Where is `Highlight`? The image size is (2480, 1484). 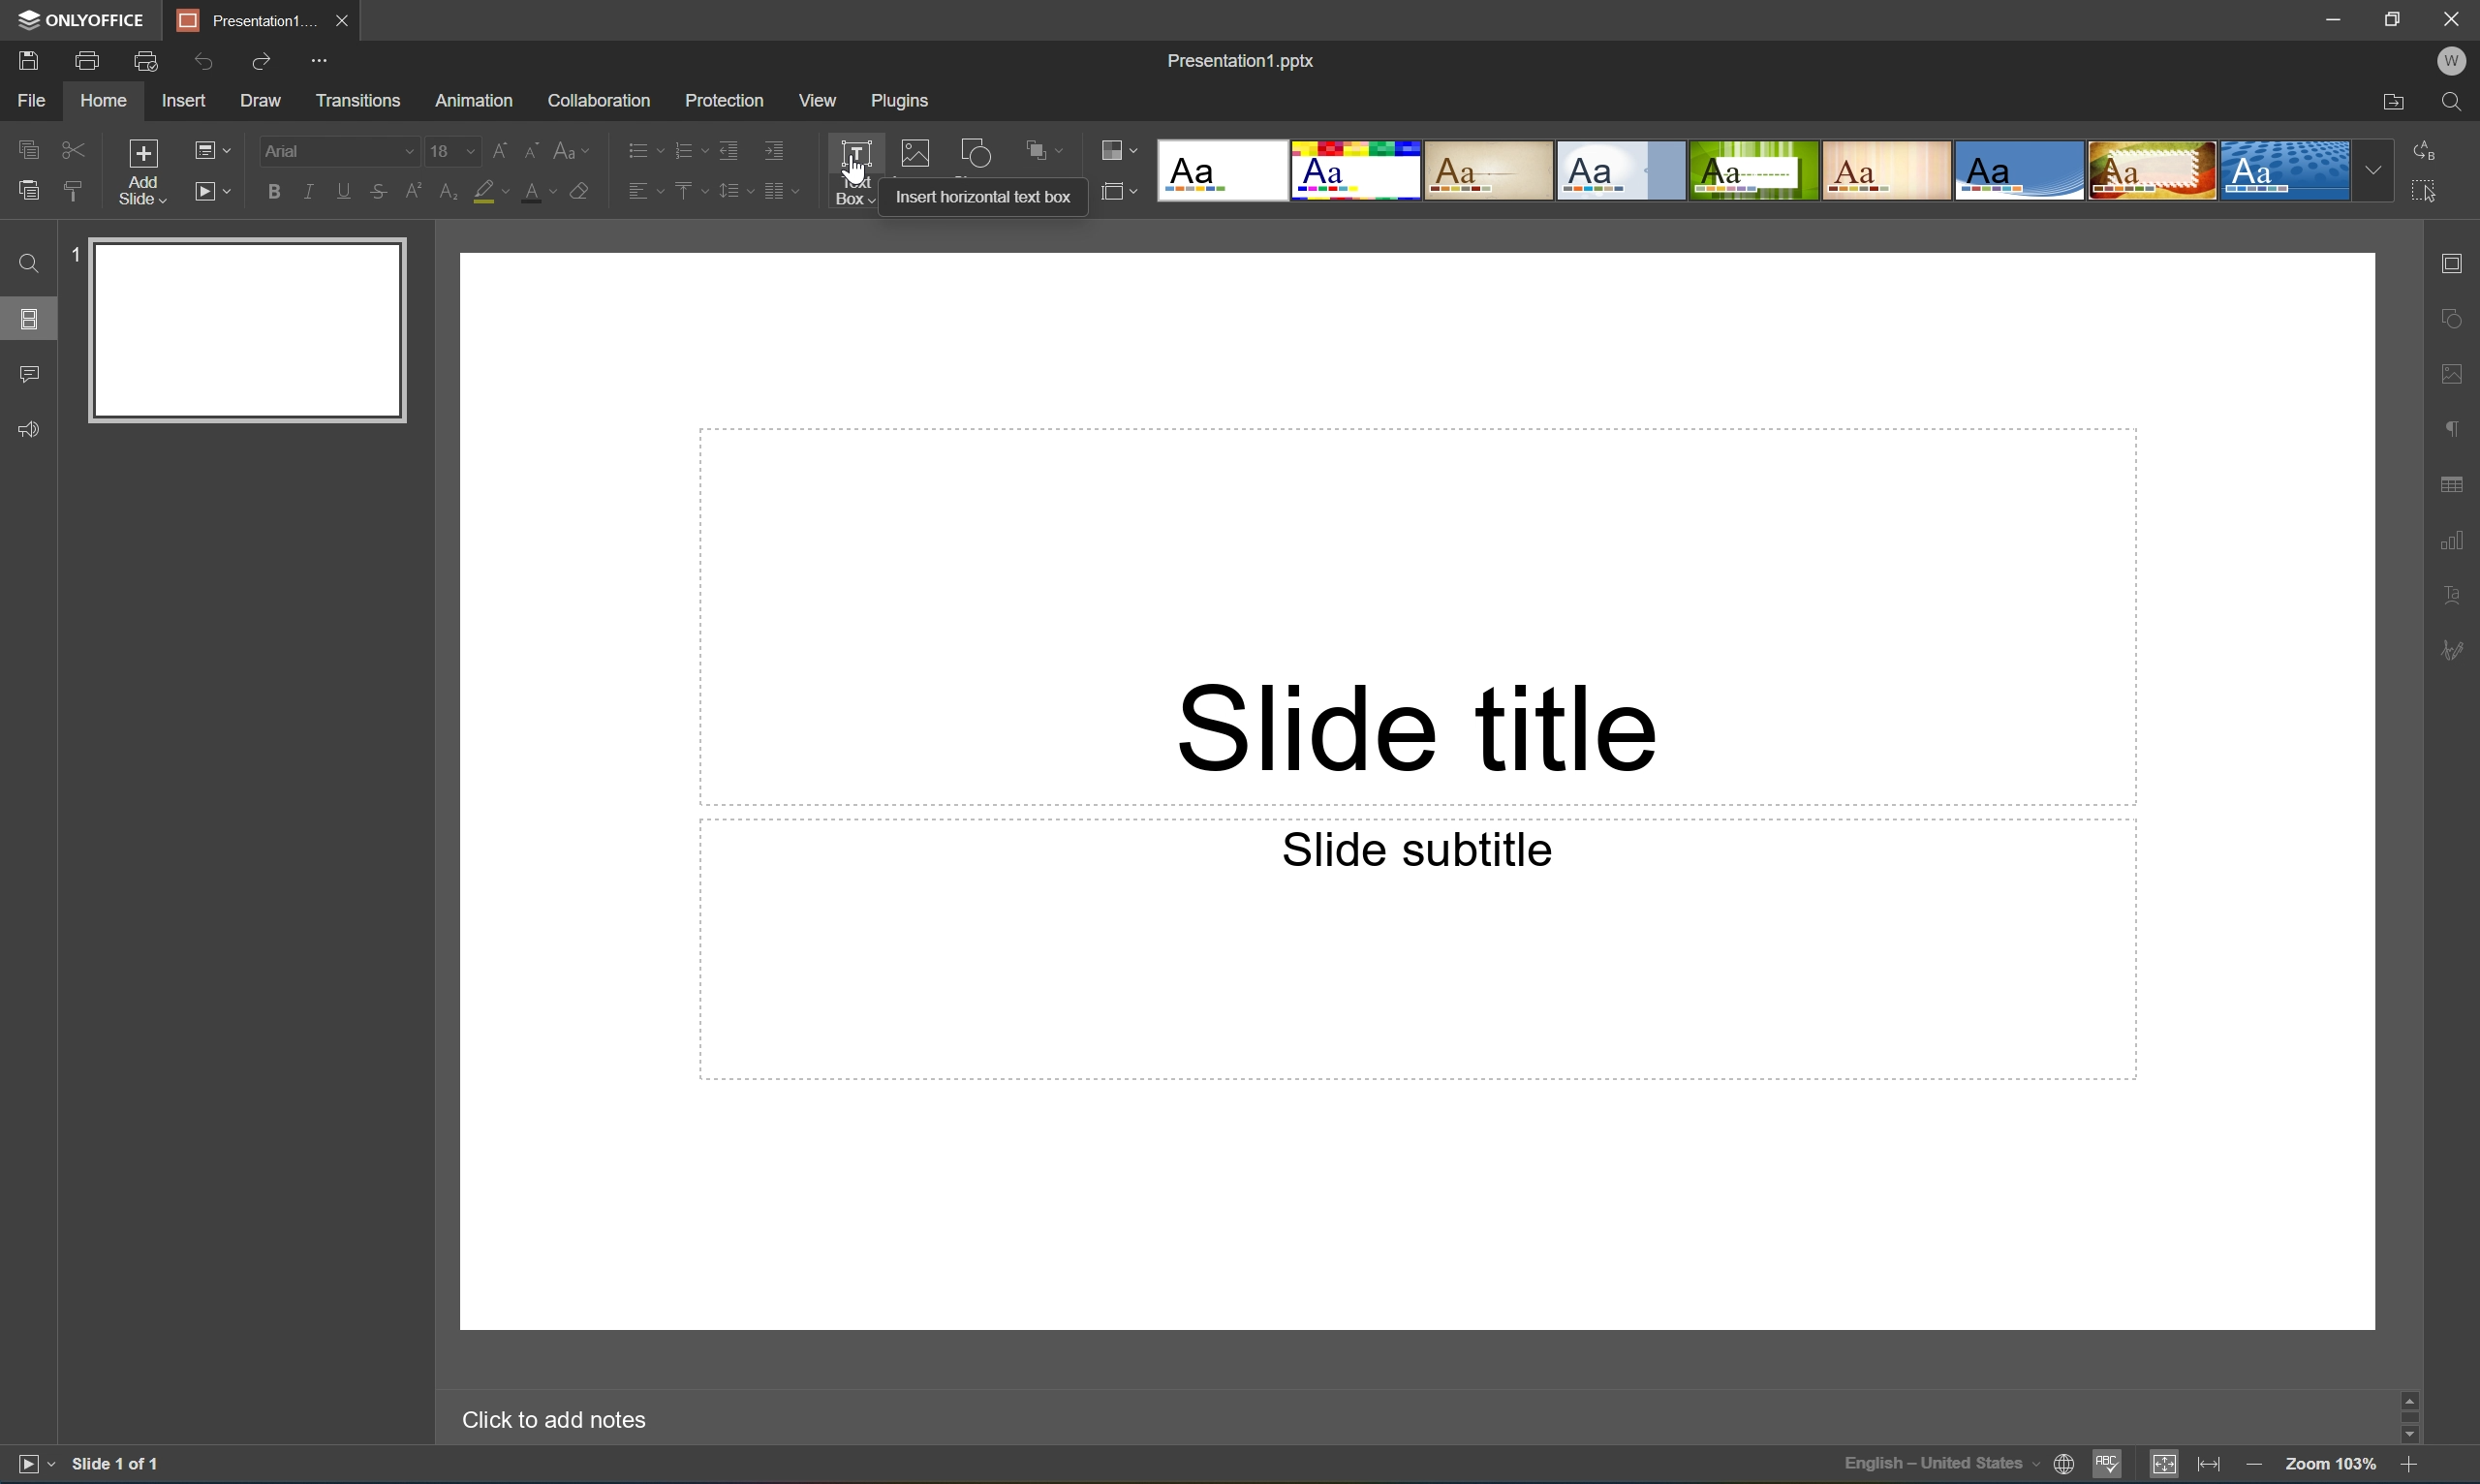
Highlight is located at coordinates (492, 193).